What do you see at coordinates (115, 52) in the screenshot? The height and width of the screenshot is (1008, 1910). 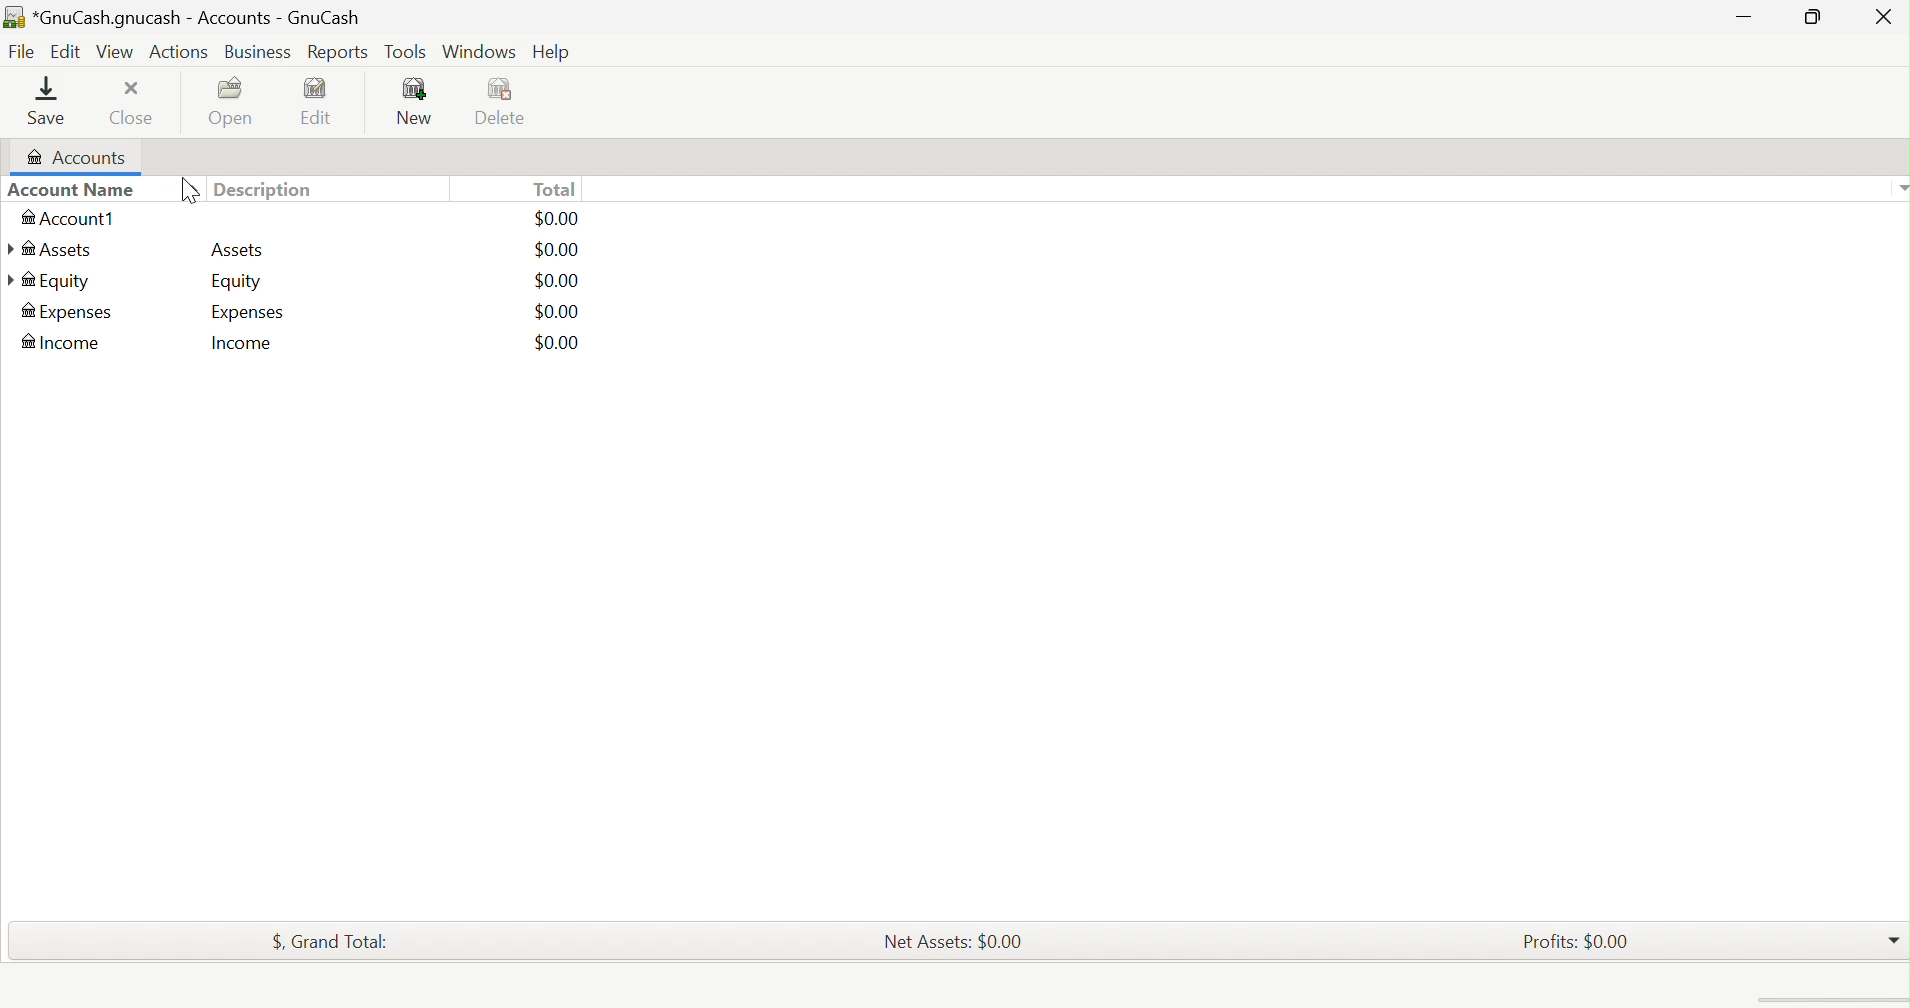 I see `View` at bounding box center [115, 52].